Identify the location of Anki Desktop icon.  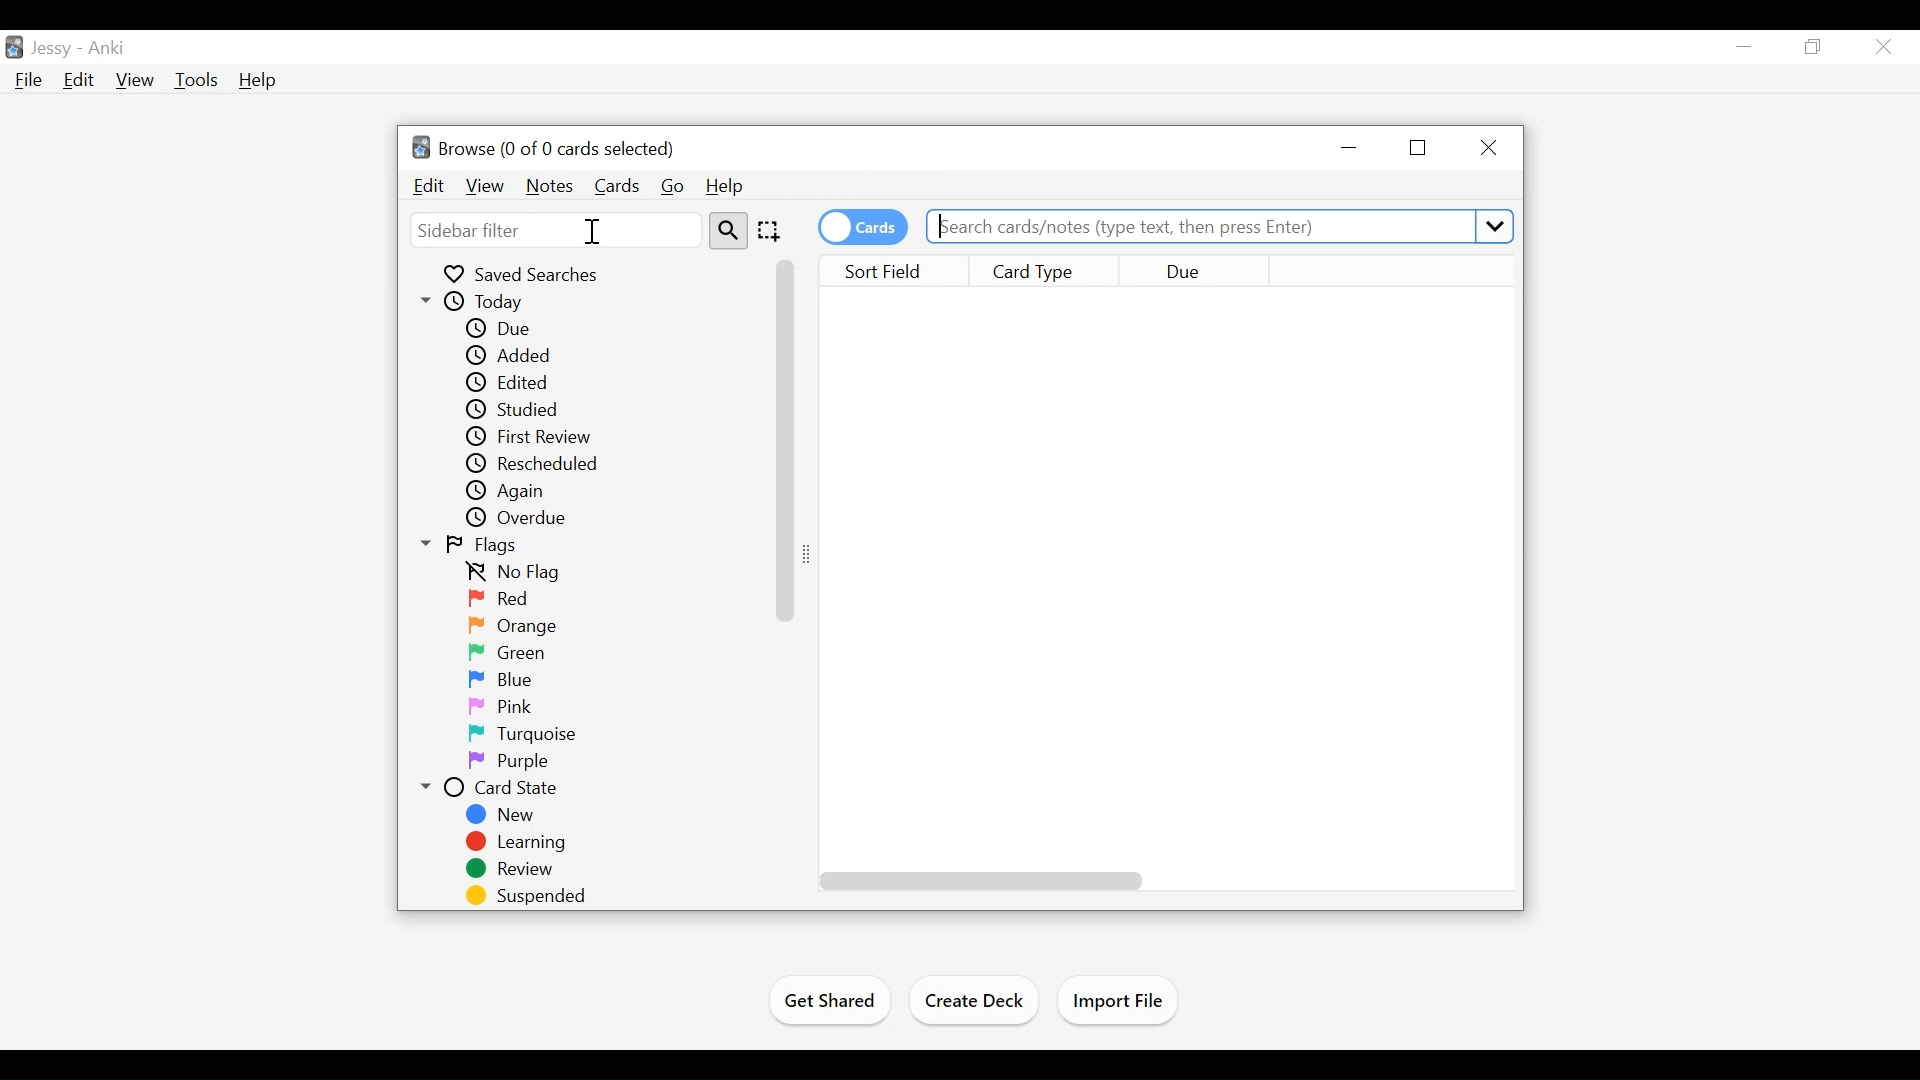
(13, 48).